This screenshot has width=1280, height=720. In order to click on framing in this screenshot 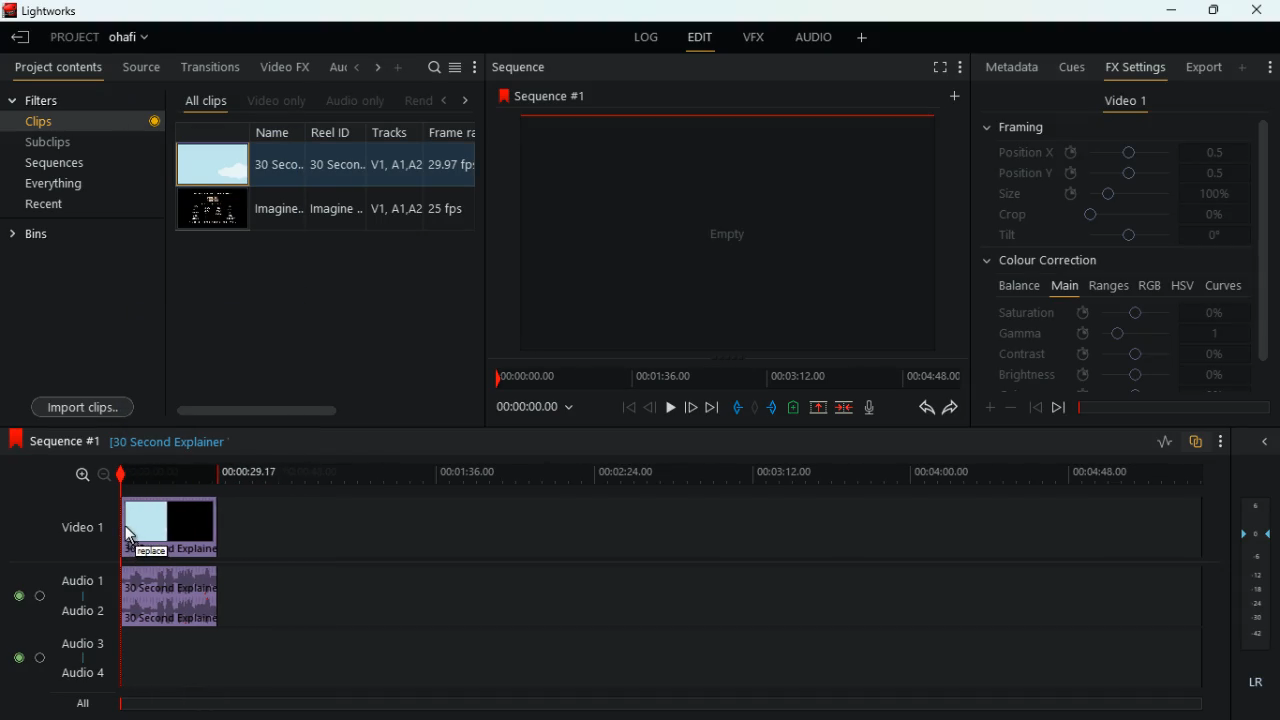, I will do `click(1020, 127)`.